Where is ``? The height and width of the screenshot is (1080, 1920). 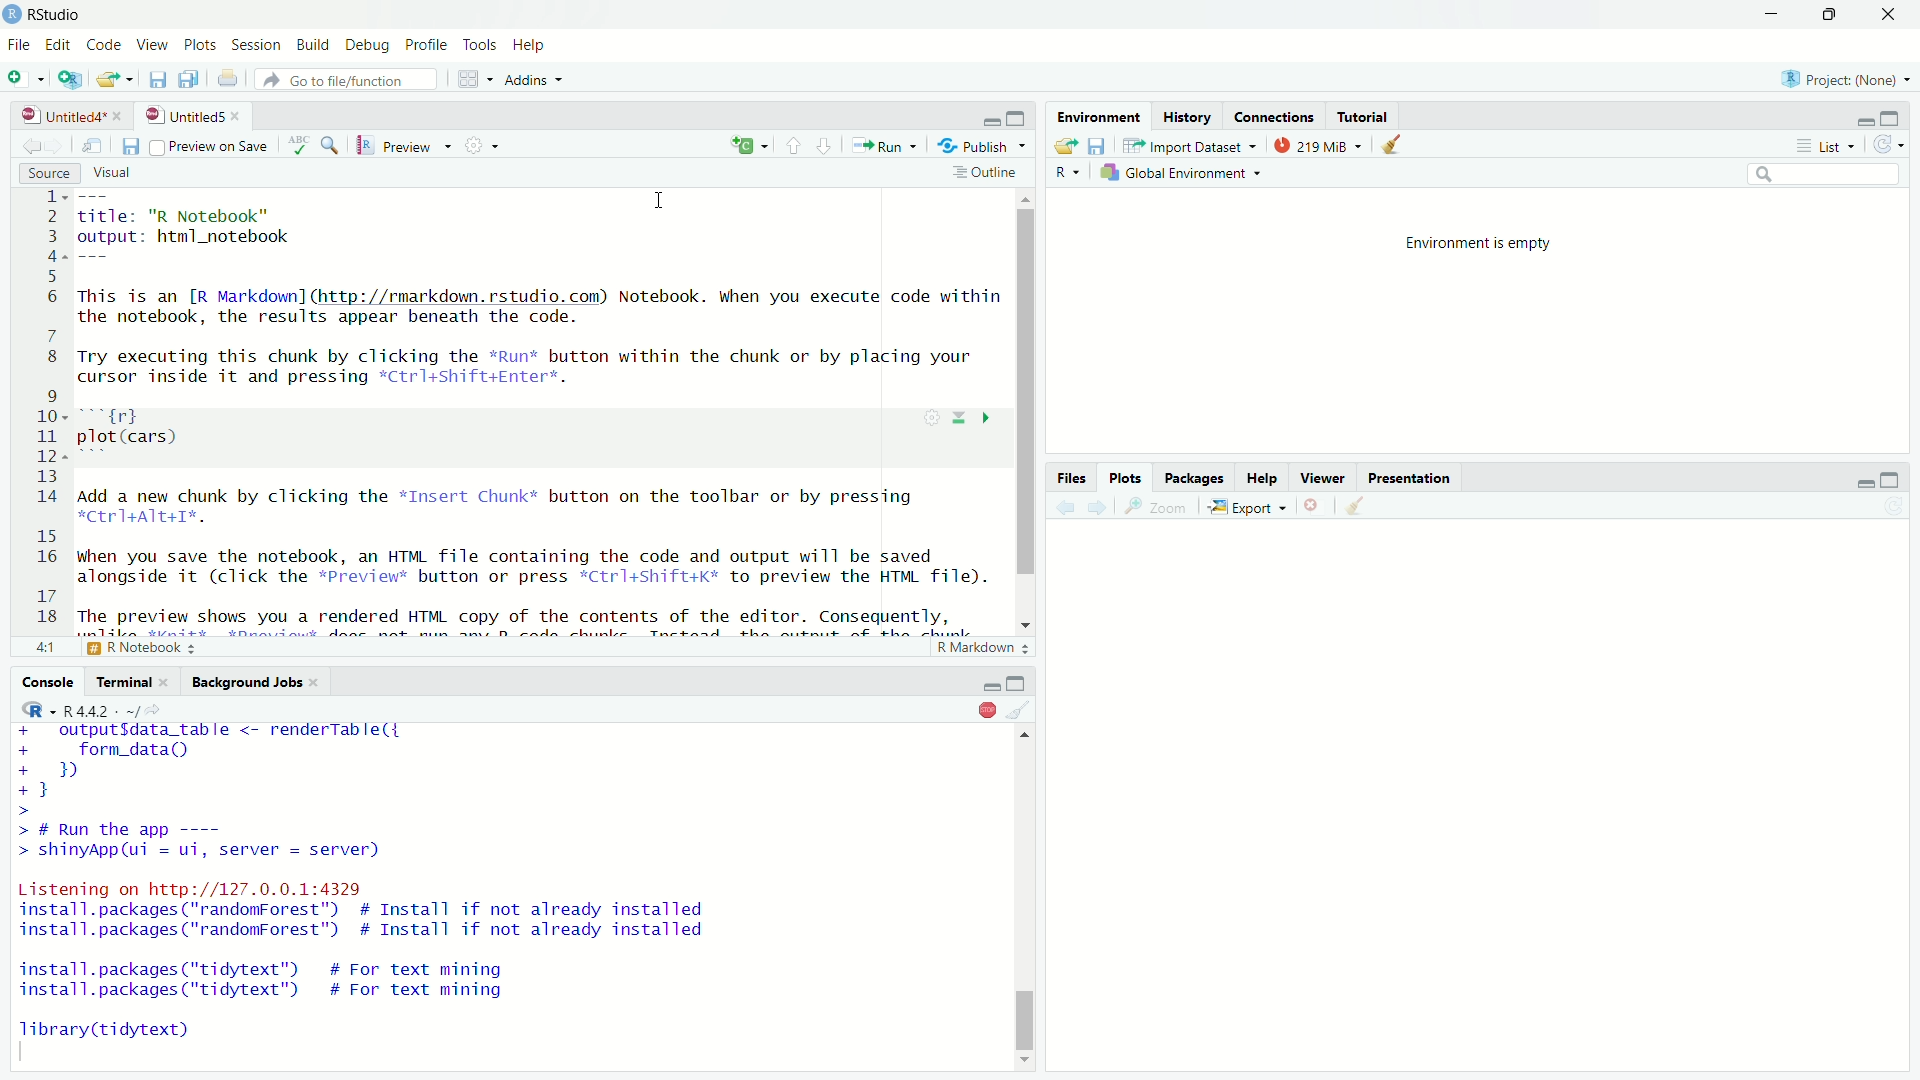  is located at coordinates (990, 681).